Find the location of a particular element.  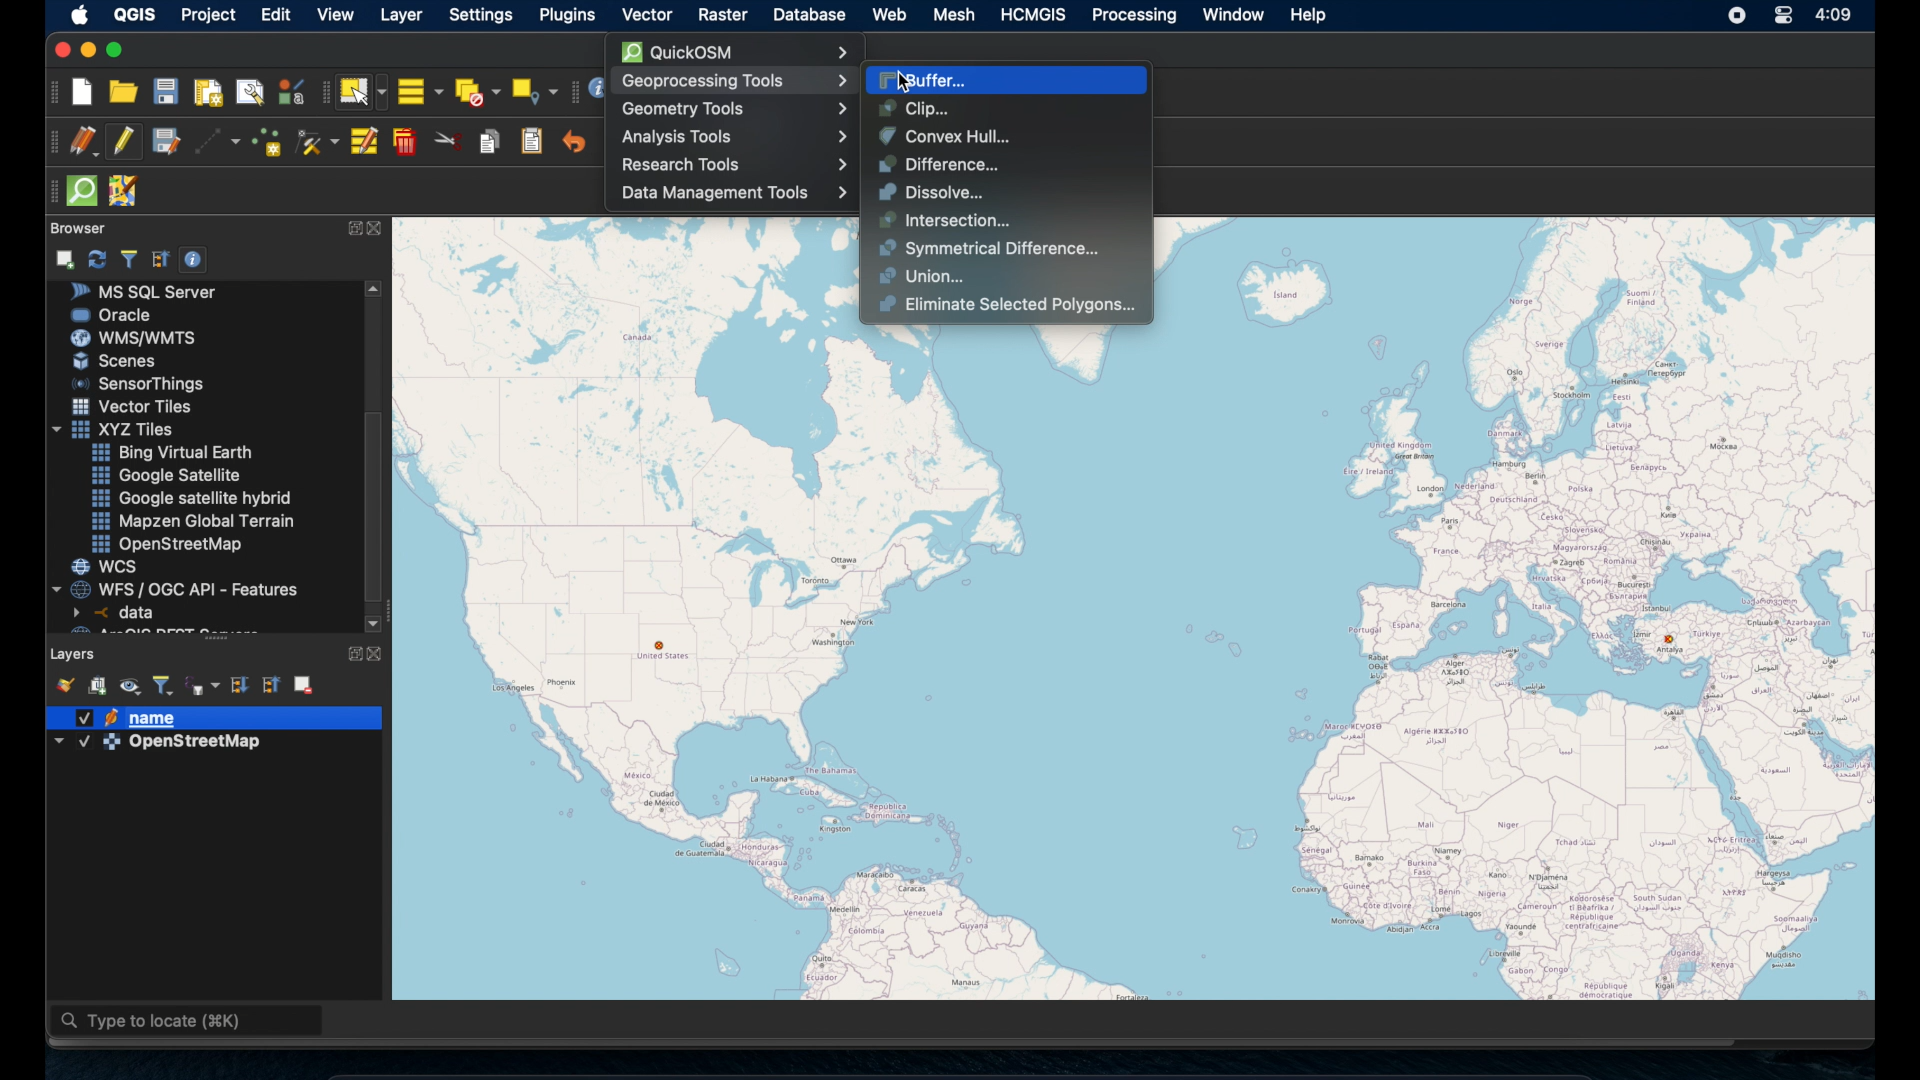

openstreetmap is located at coordinates (171, 545).